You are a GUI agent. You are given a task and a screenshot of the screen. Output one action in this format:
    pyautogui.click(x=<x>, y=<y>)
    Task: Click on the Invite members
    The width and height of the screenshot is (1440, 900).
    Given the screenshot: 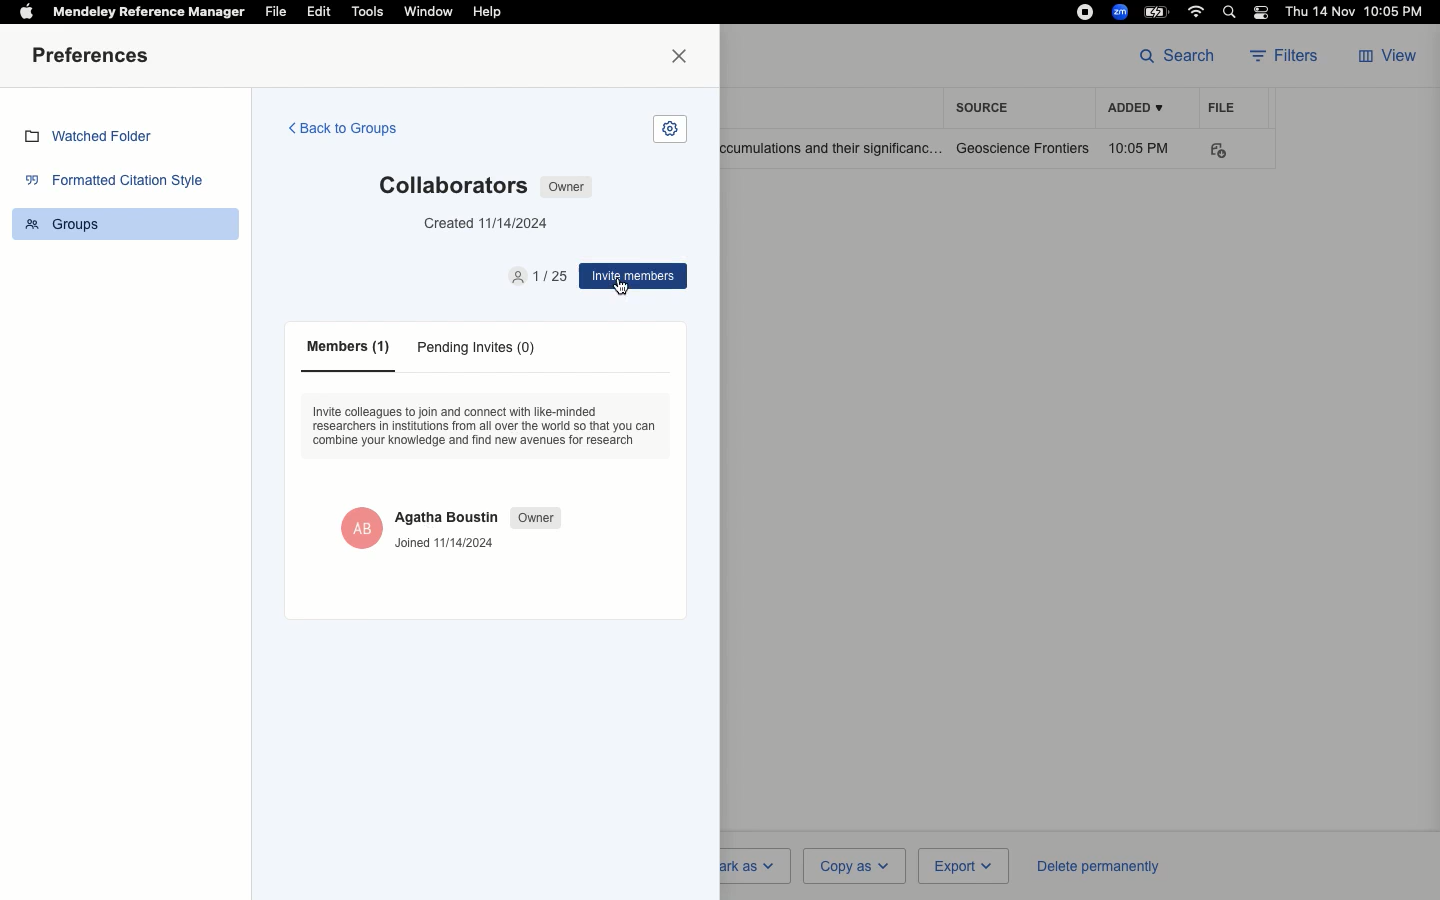 What is the action you would take?
    pyautogui.click(x=633, y=277)
    